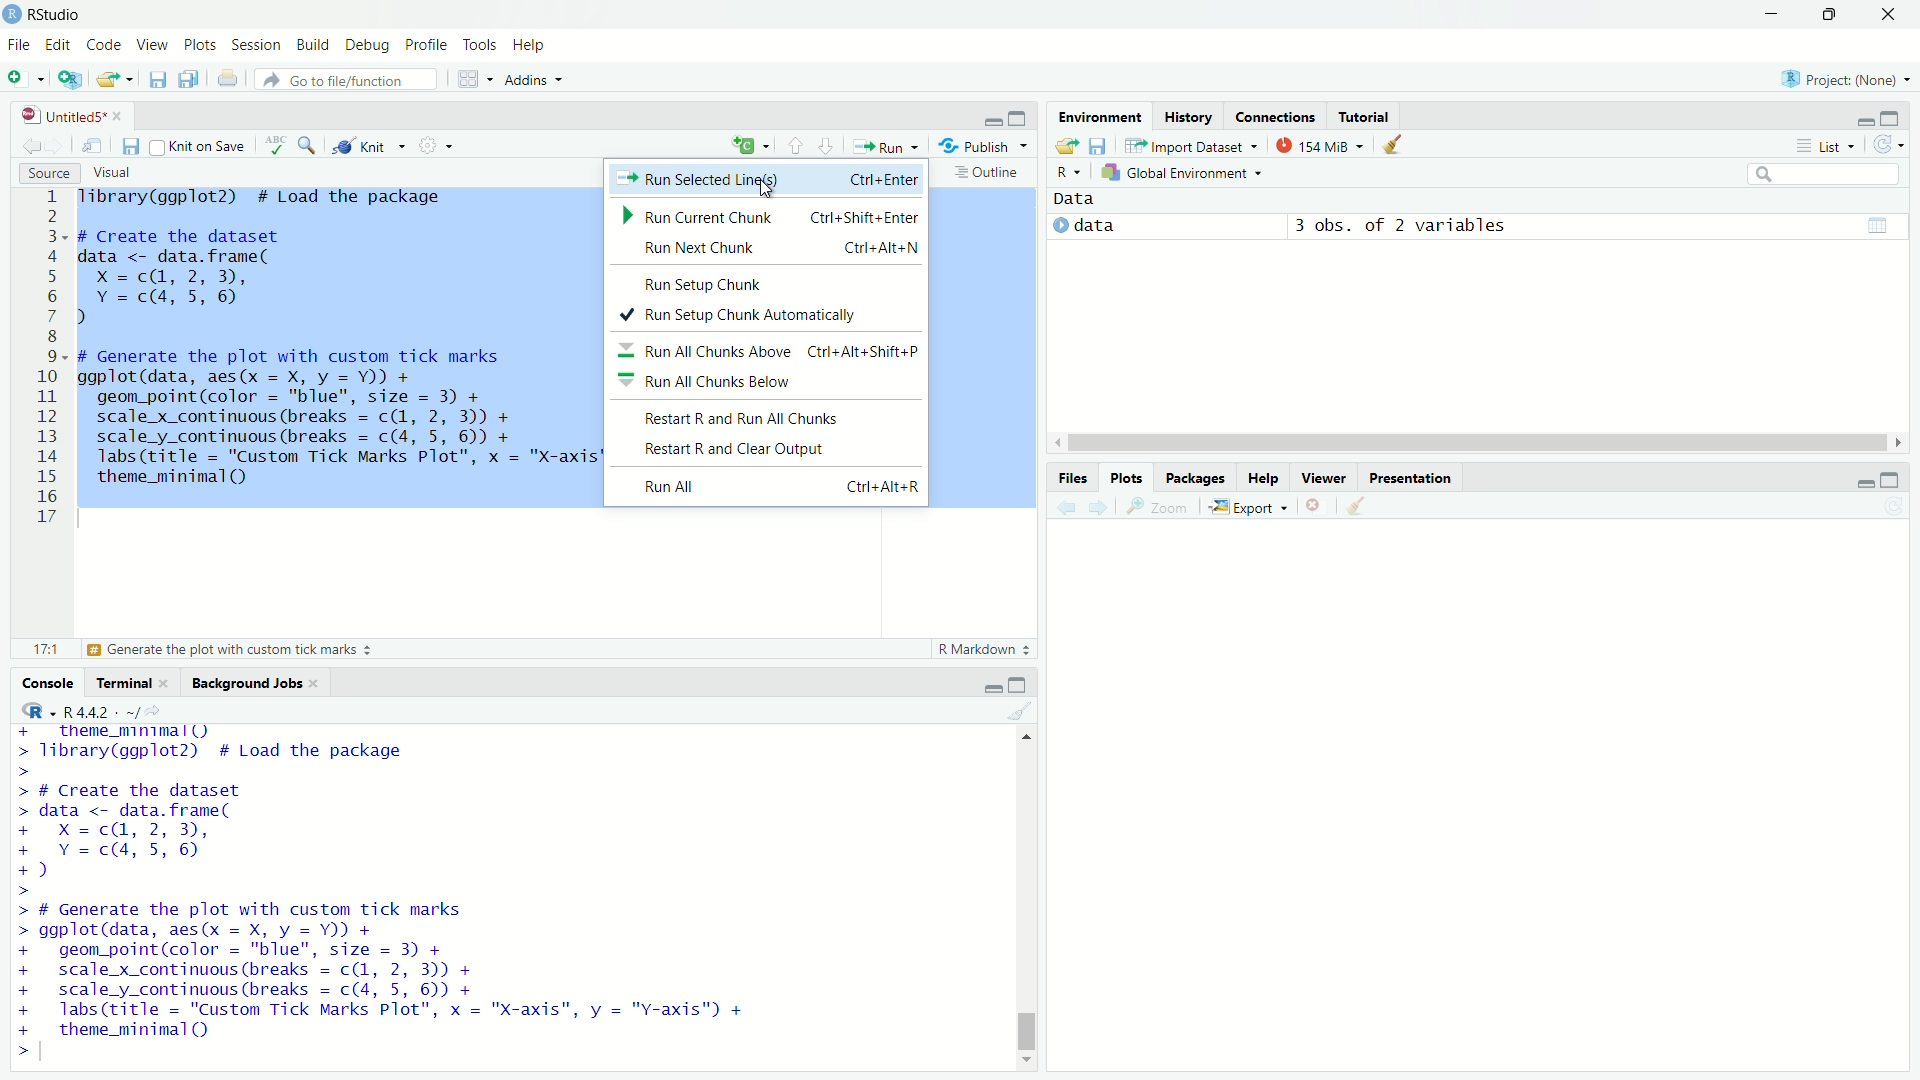 This screenshot has width=1920, height=1080. I want to click on history, so click(1186, 115).